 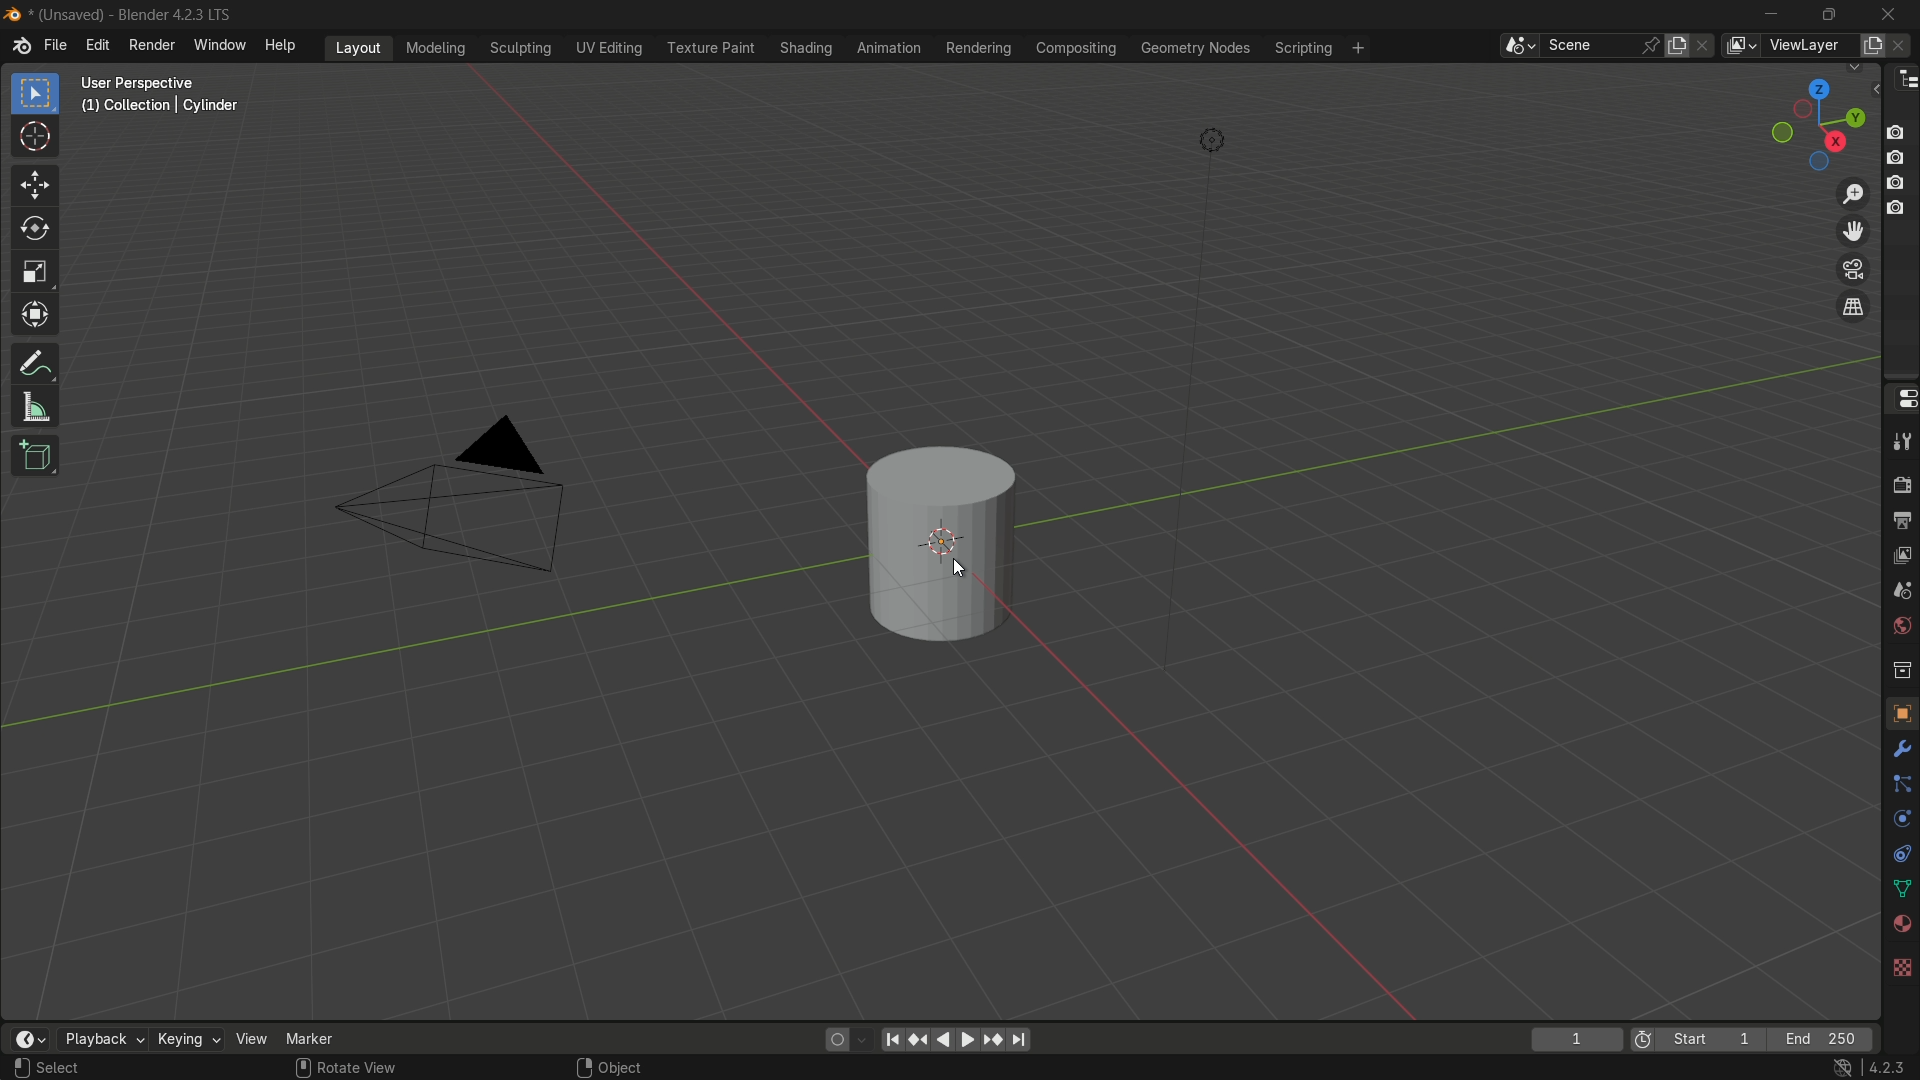 I want to click on Rotate view, so click(x=364, y=1068).